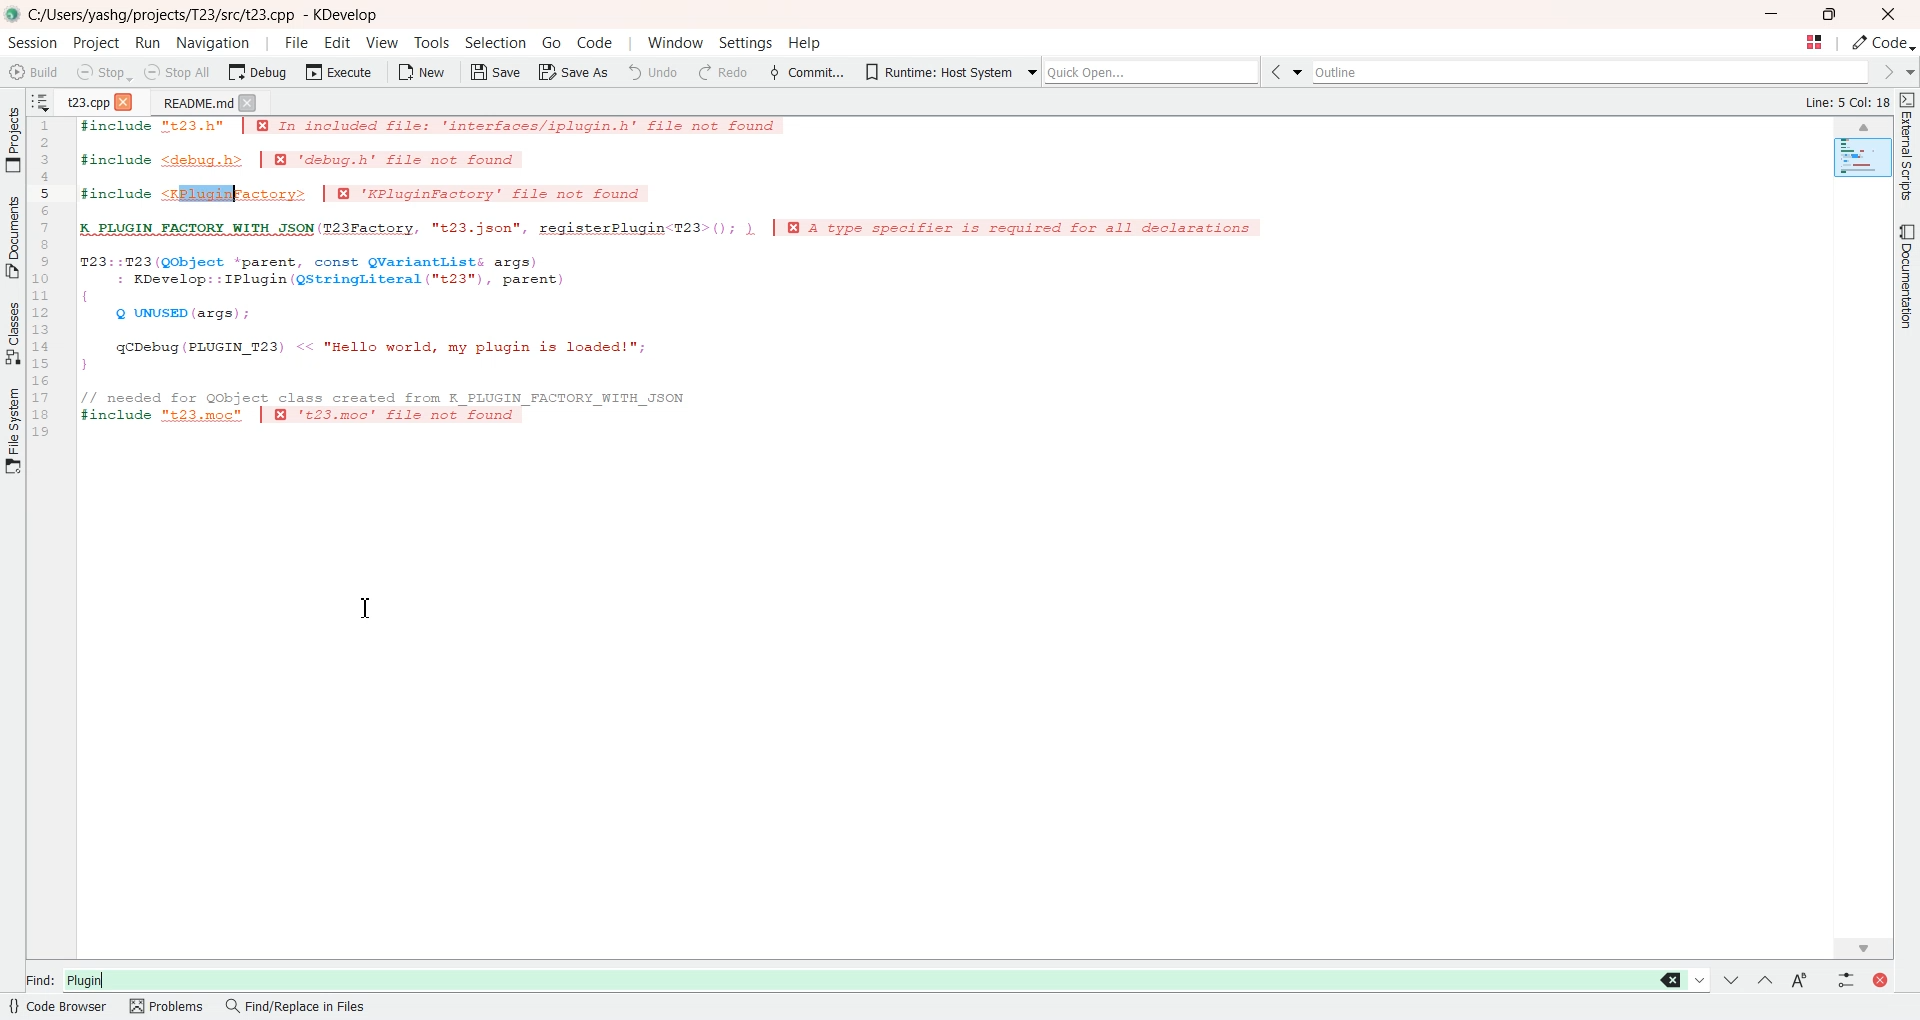 This screenshot has width=1920, height=1020. Describe the element at coordinates (193, 102) in the screenshot. I see `Read me folder` at that location.